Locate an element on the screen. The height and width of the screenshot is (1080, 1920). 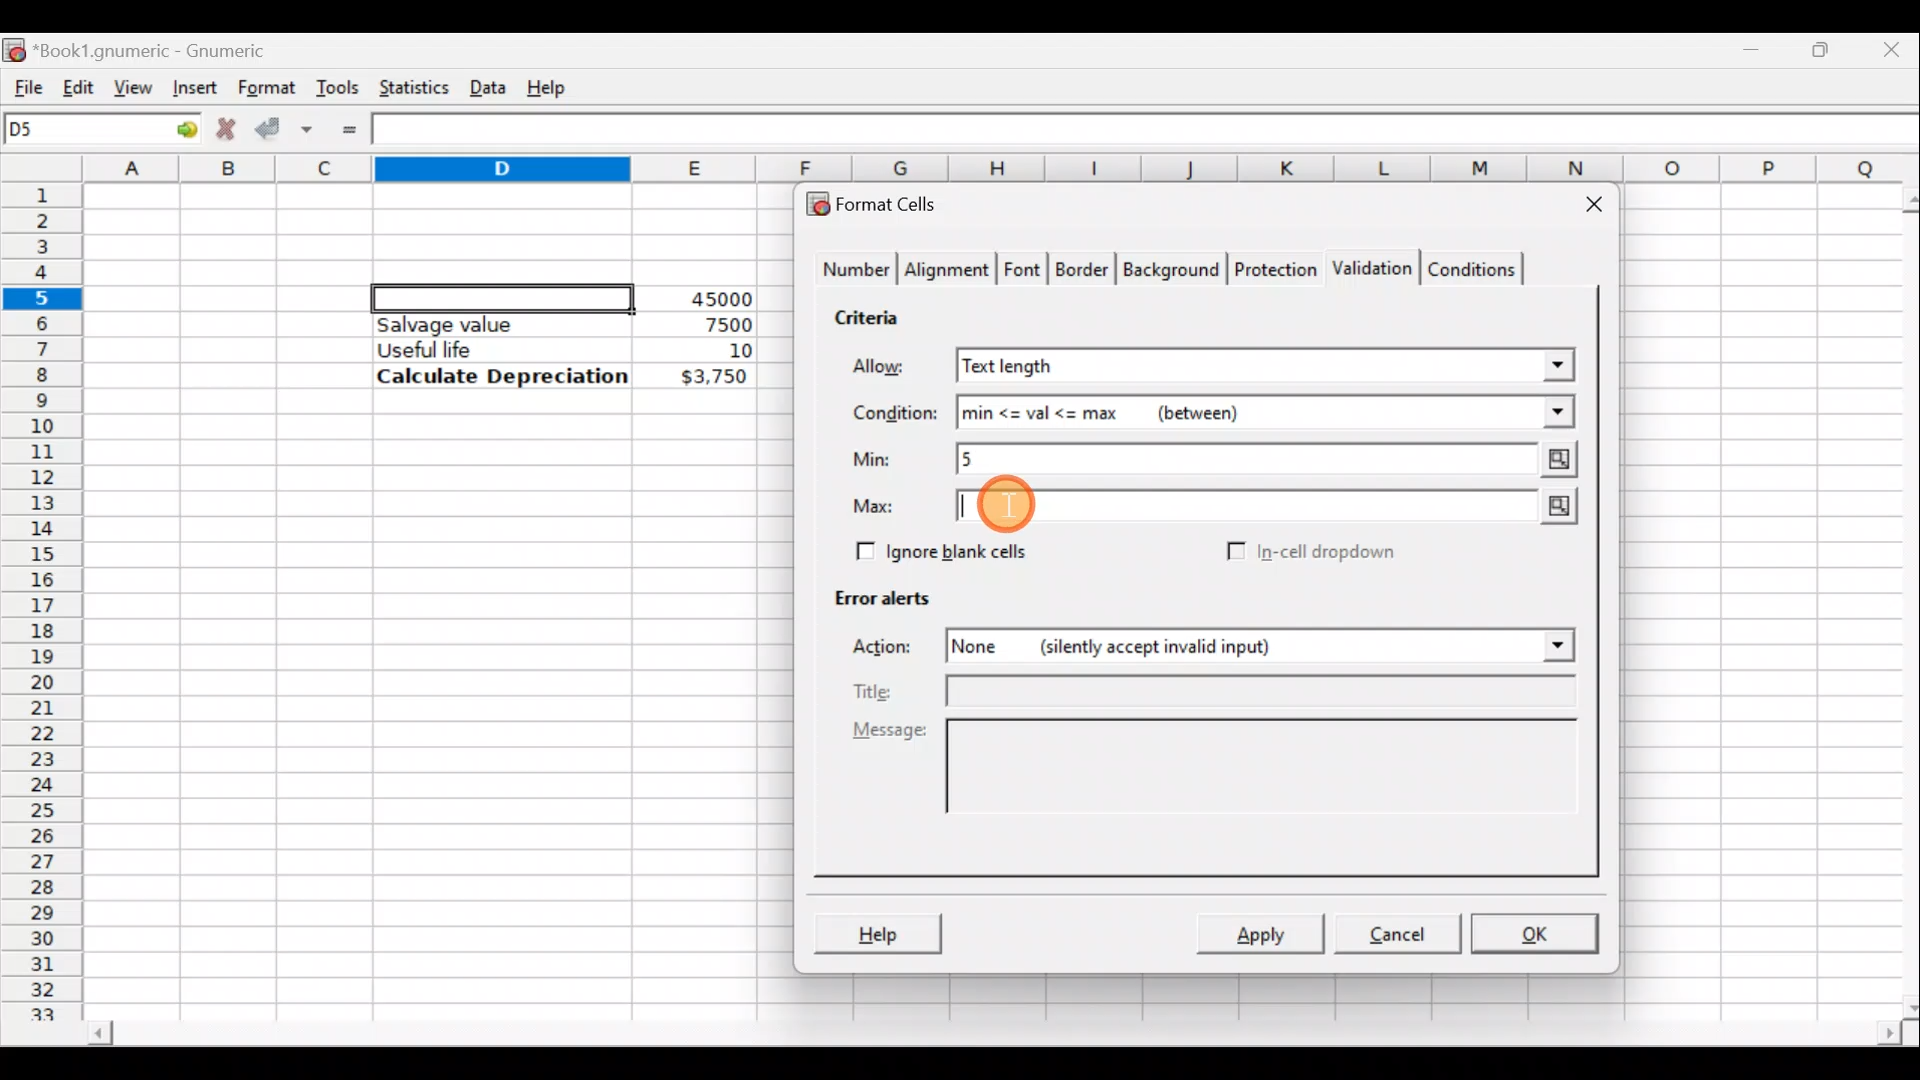
$3,750 is located at coordinates (712, 378).